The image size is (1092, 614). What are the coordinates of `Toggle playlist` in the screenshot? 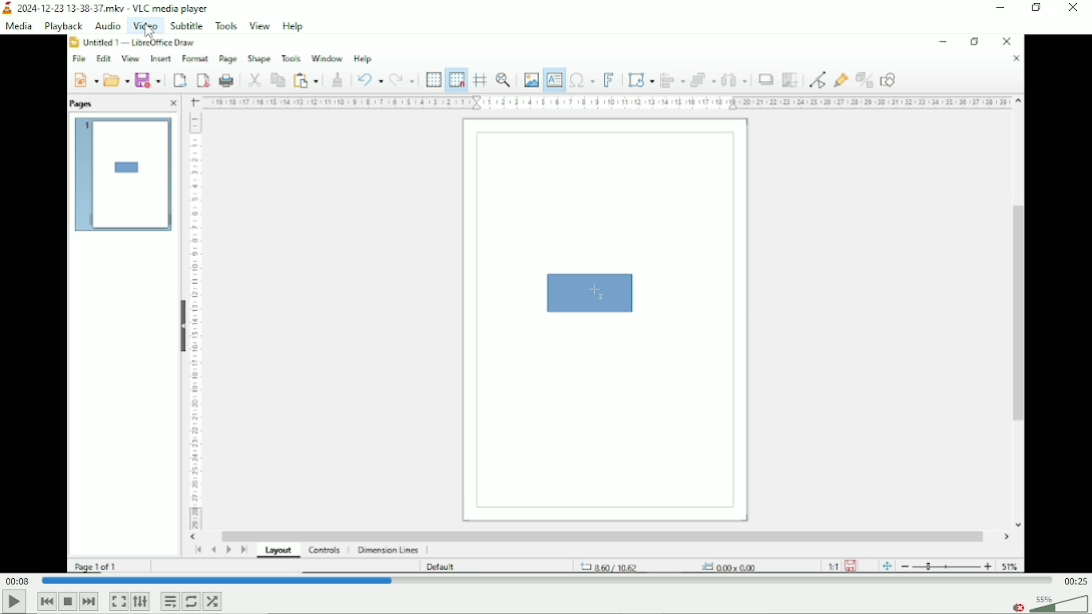 It's located at (169, 601).